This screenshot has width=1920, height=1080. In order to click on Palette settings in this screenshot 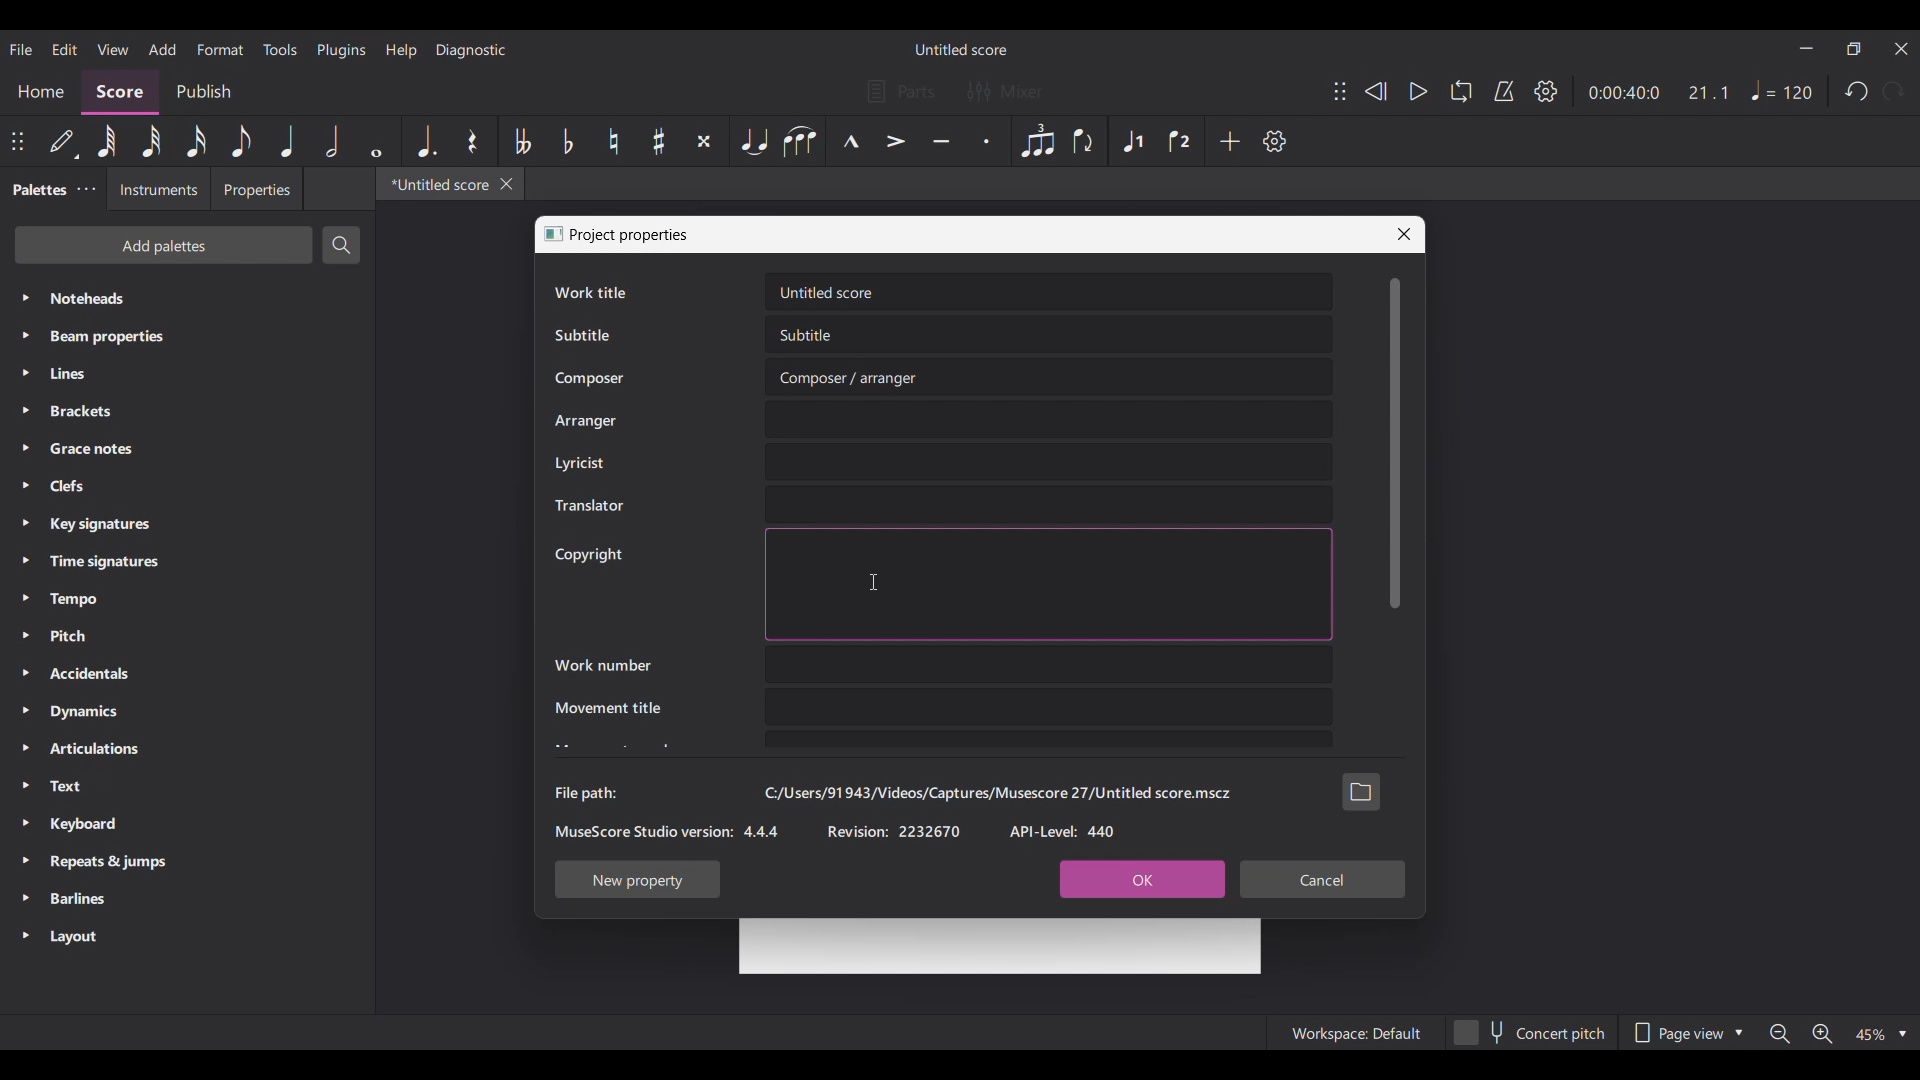, I will do `click(87, 189)`.